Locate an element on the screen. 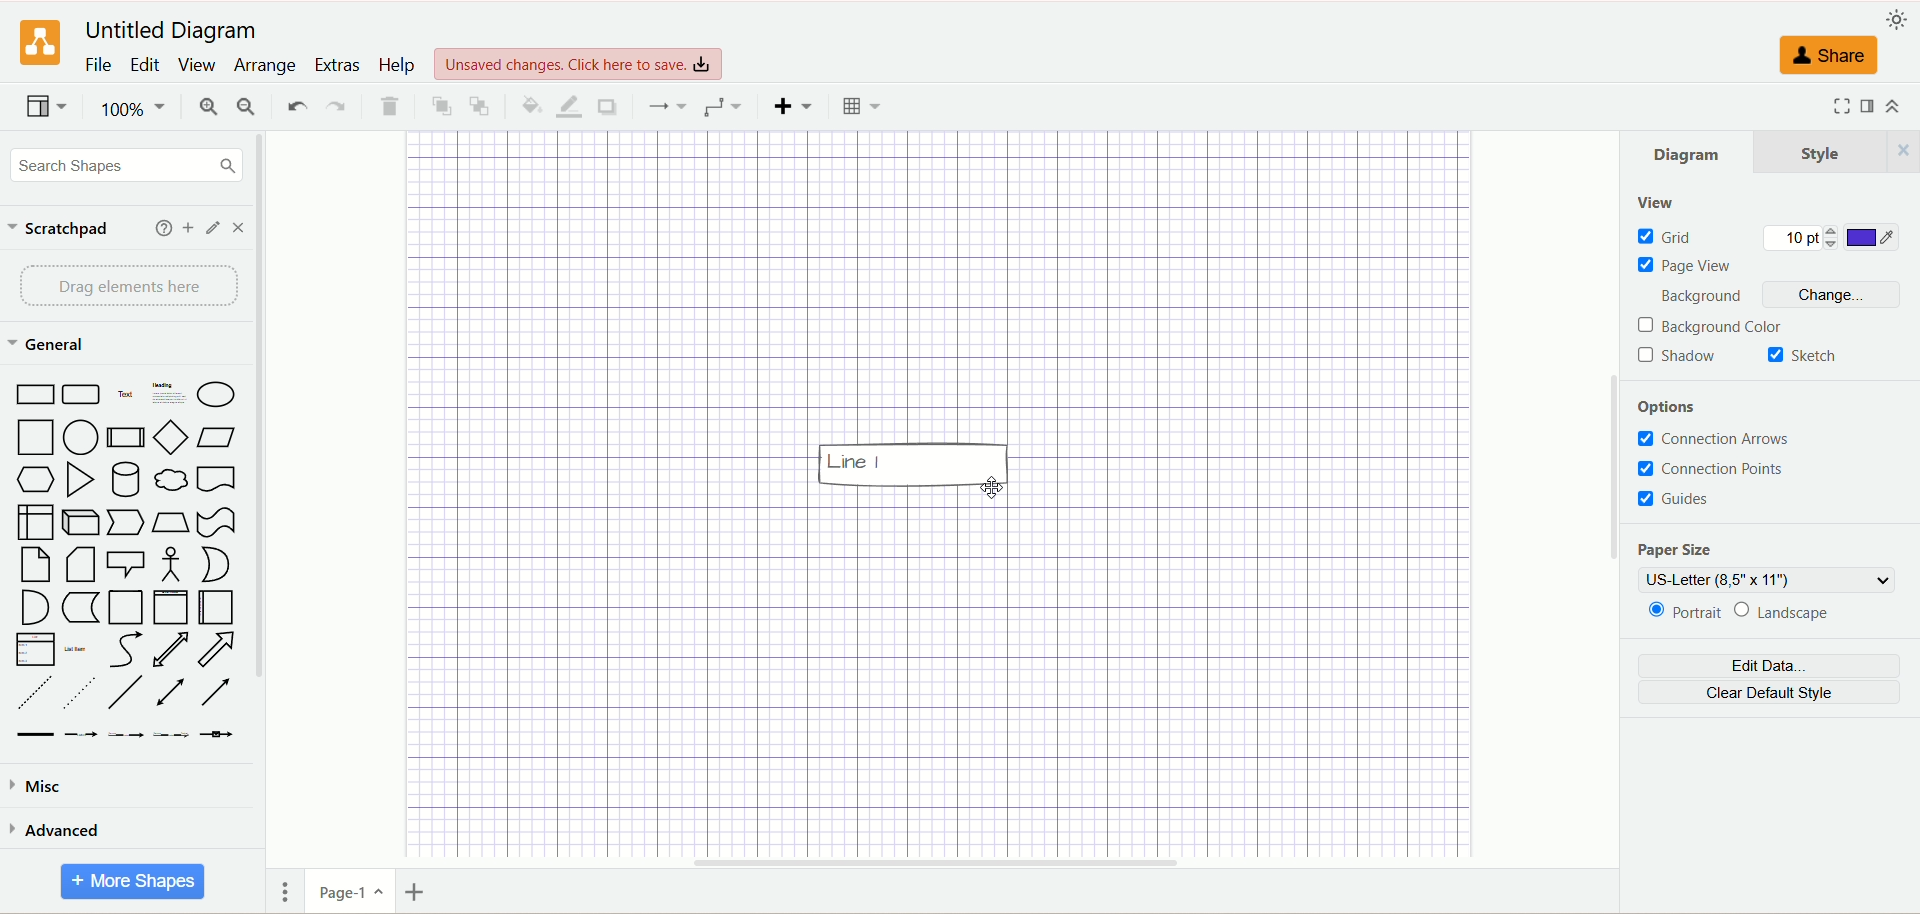  paper size is located at coordinates (1687, 551).